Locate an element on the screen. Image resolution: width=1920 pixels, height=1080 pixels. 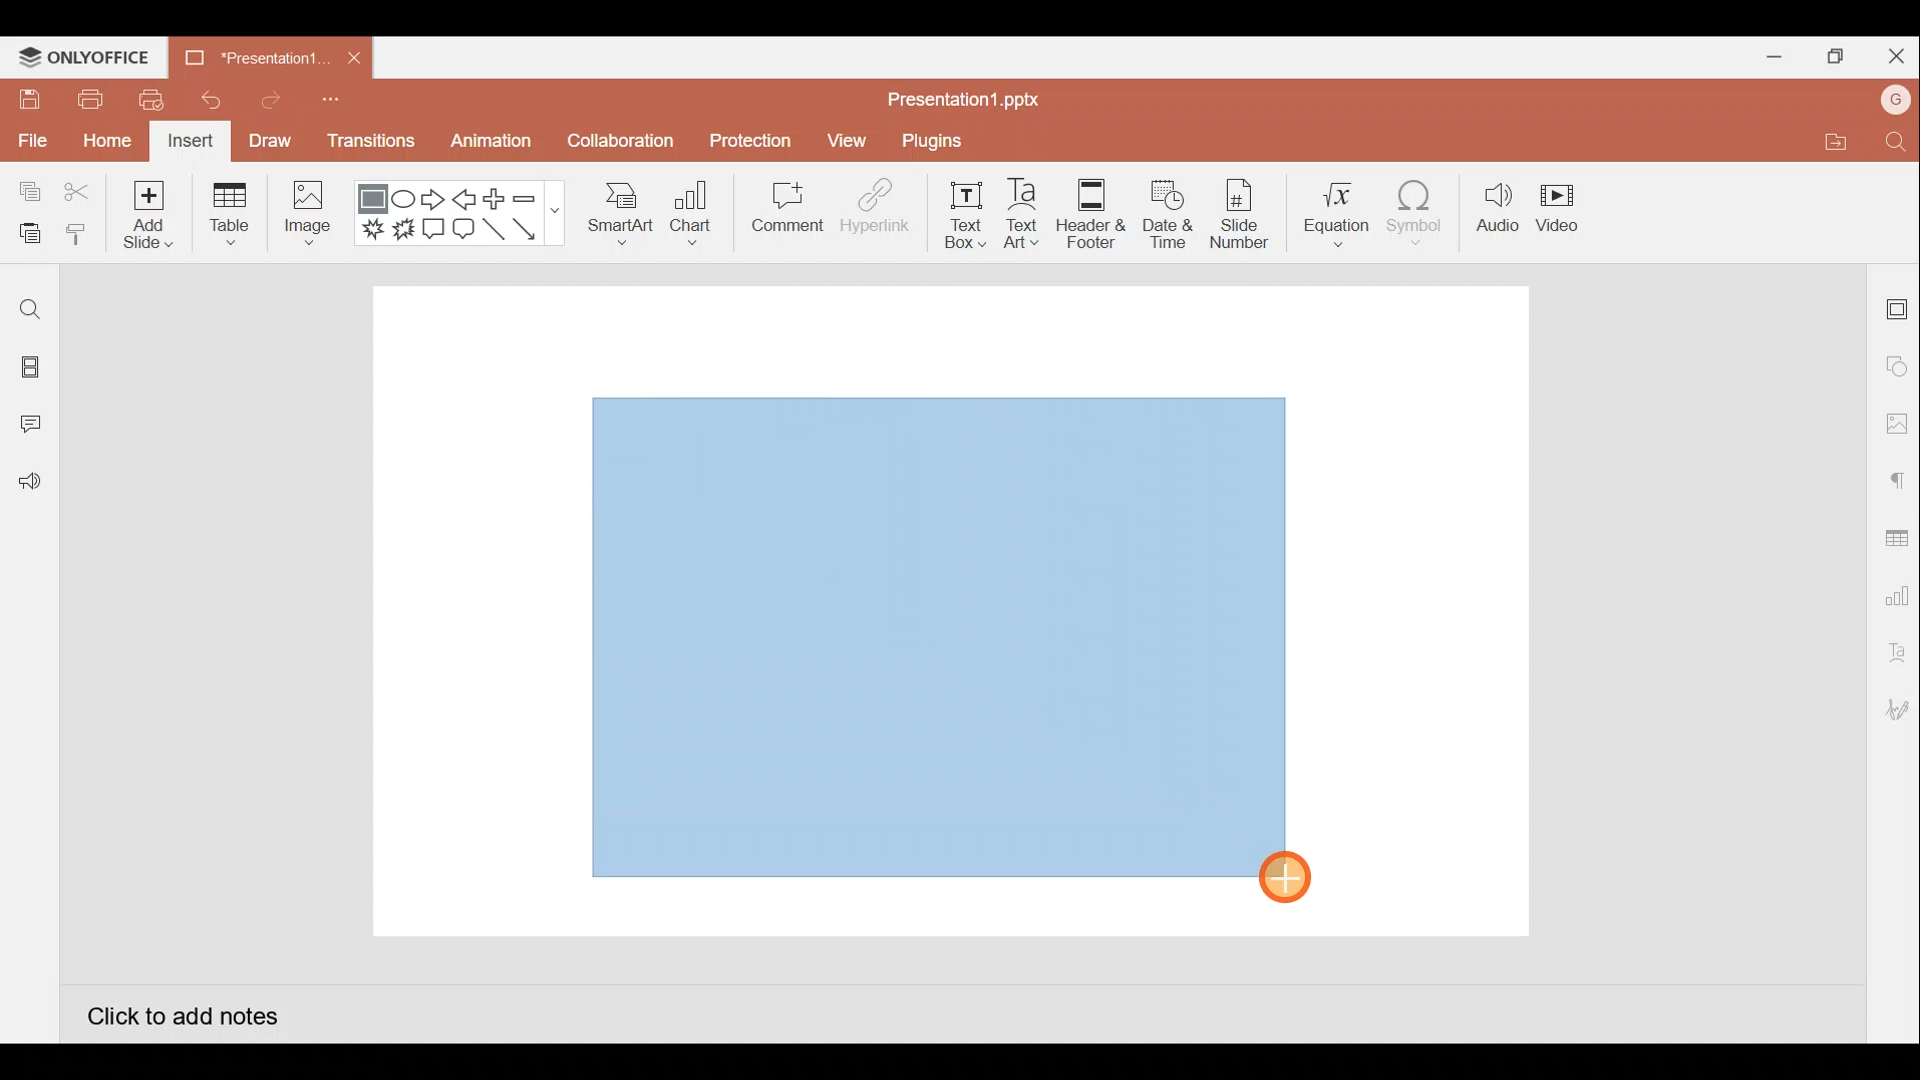
Home is located at coordinates (107, 143).